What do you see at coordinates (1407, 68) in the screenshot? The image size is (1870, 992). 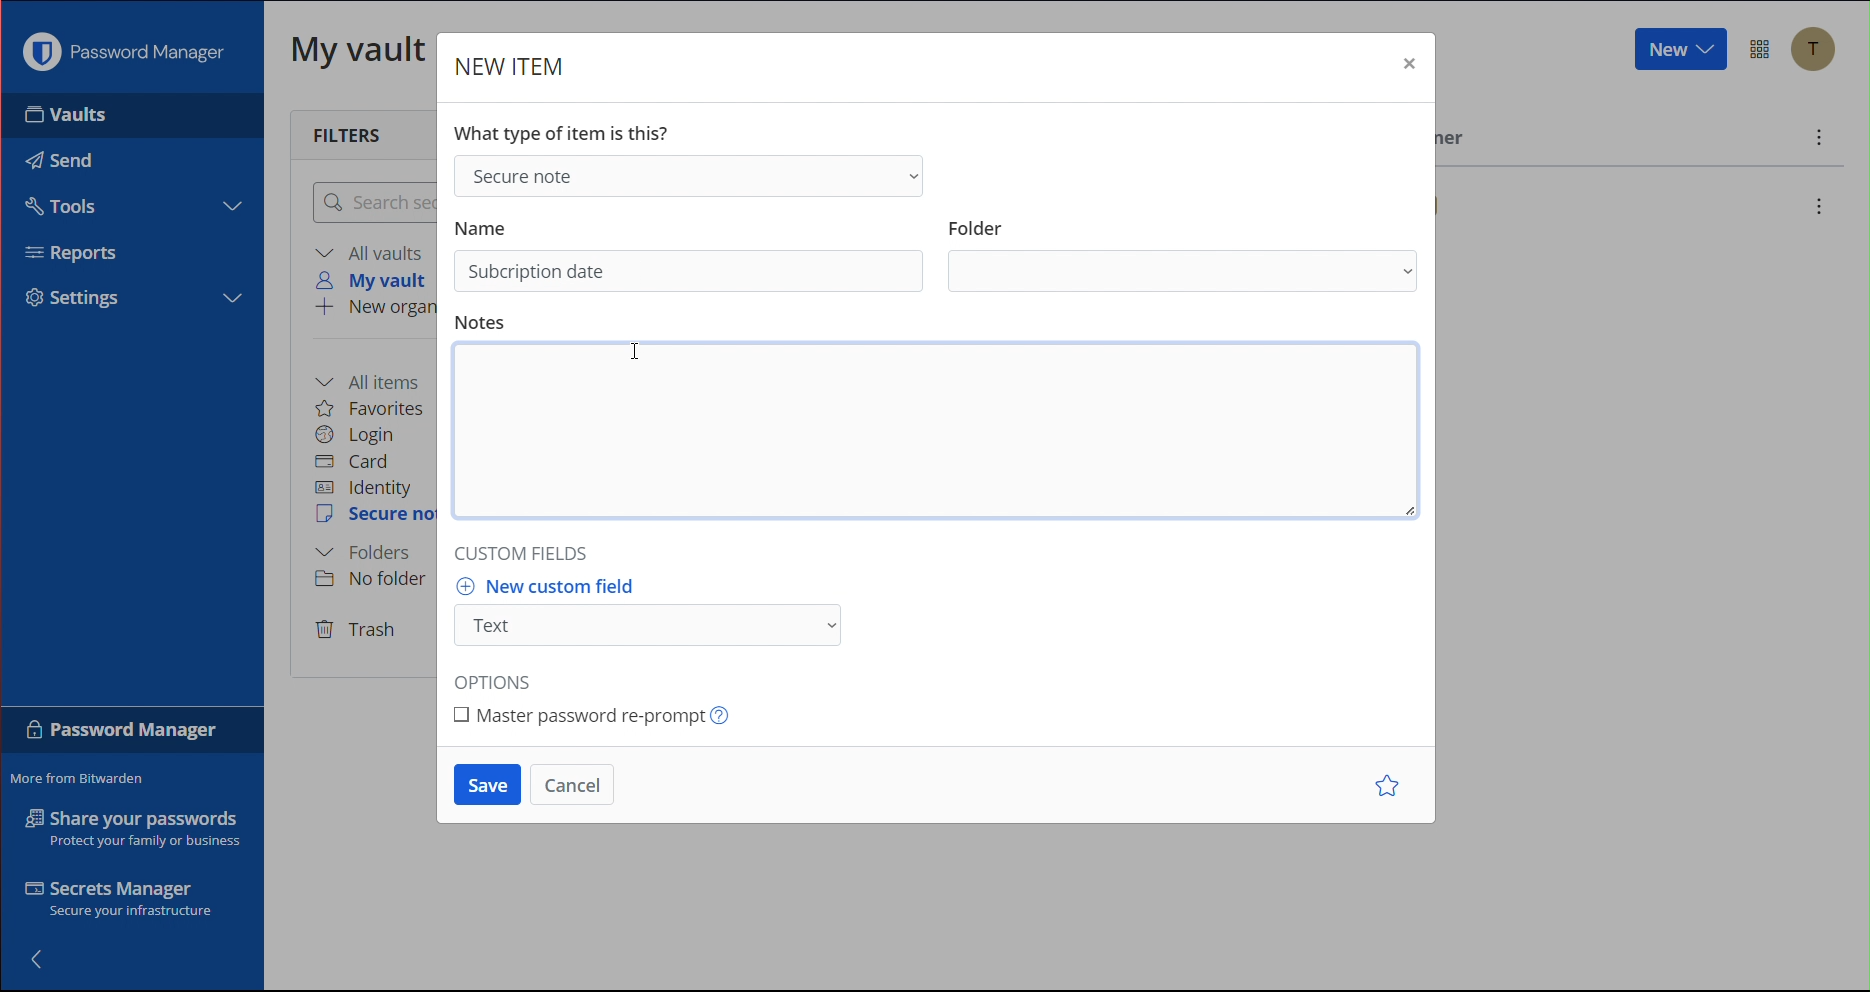 I see `Close` at bounding box center [1407, 68].